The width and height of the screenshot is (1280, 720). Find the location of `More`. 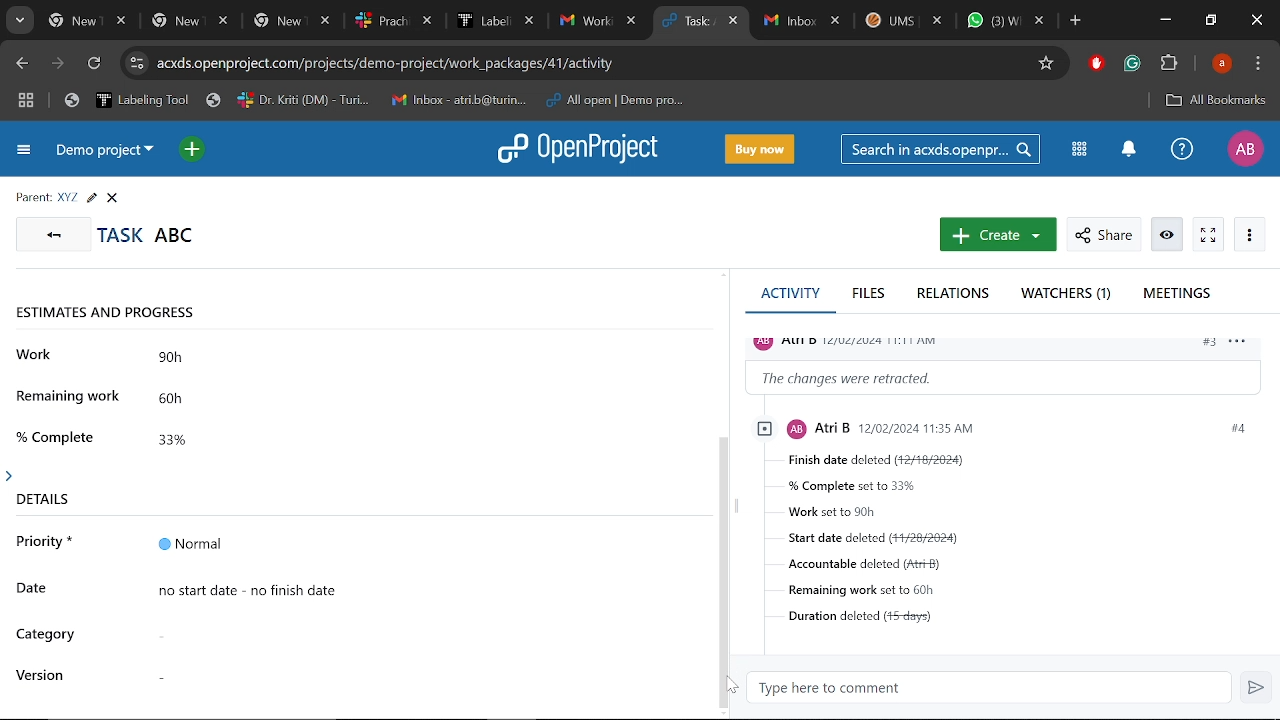

More is located at coordinates (1248, 233).